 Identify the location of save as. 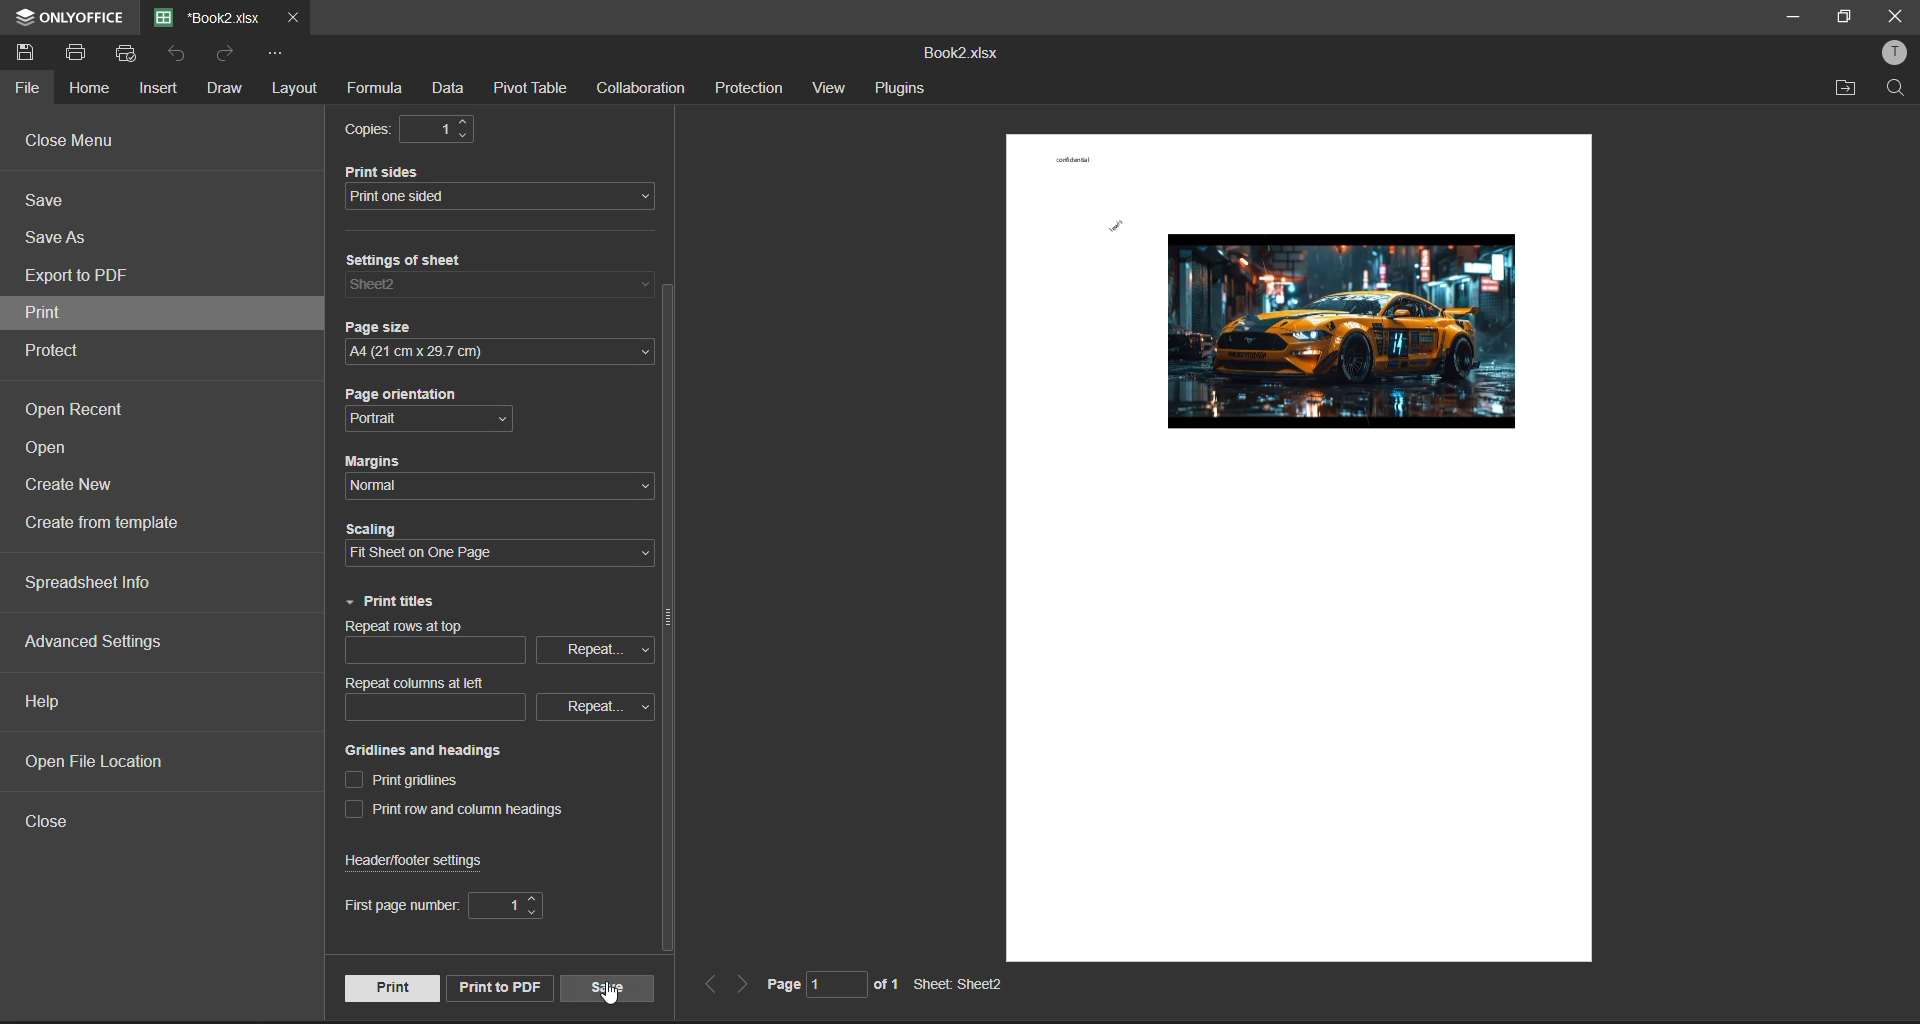
(60, 238).